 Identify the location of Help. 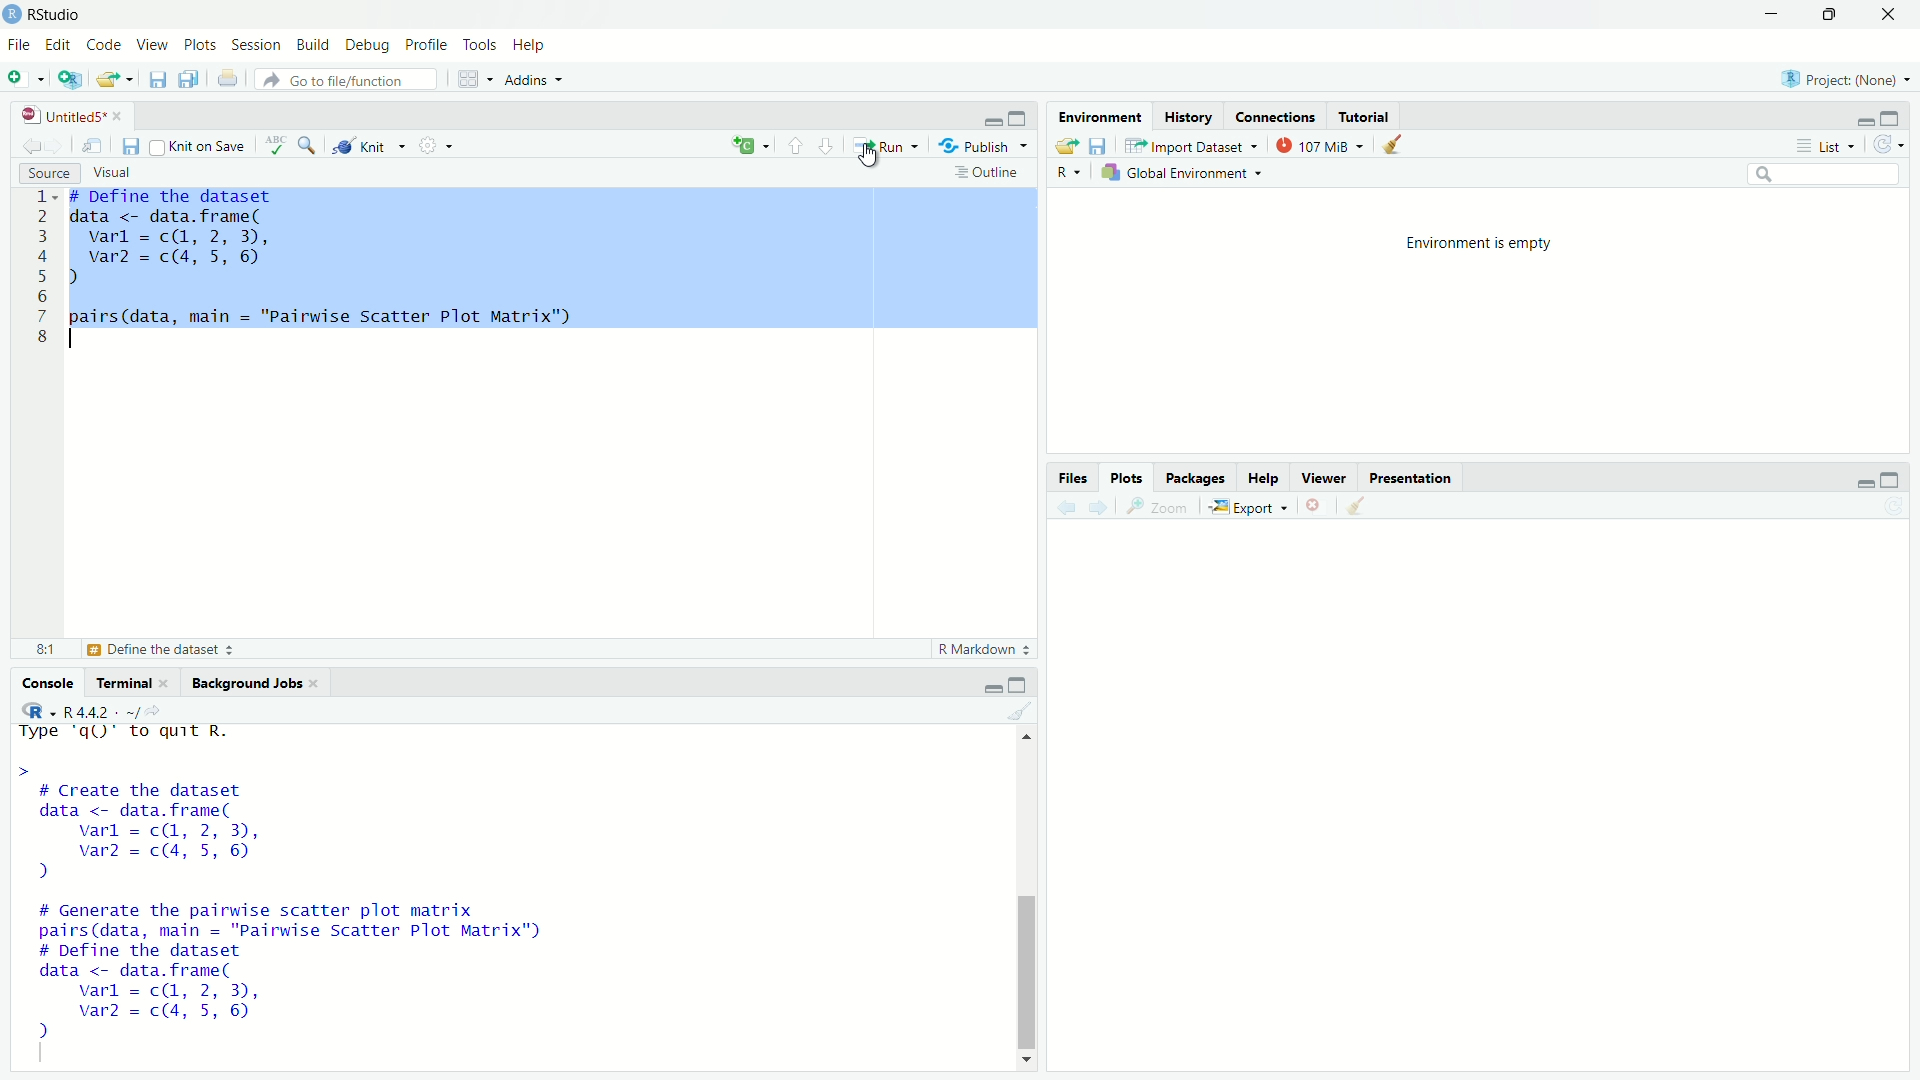
(528, 42).